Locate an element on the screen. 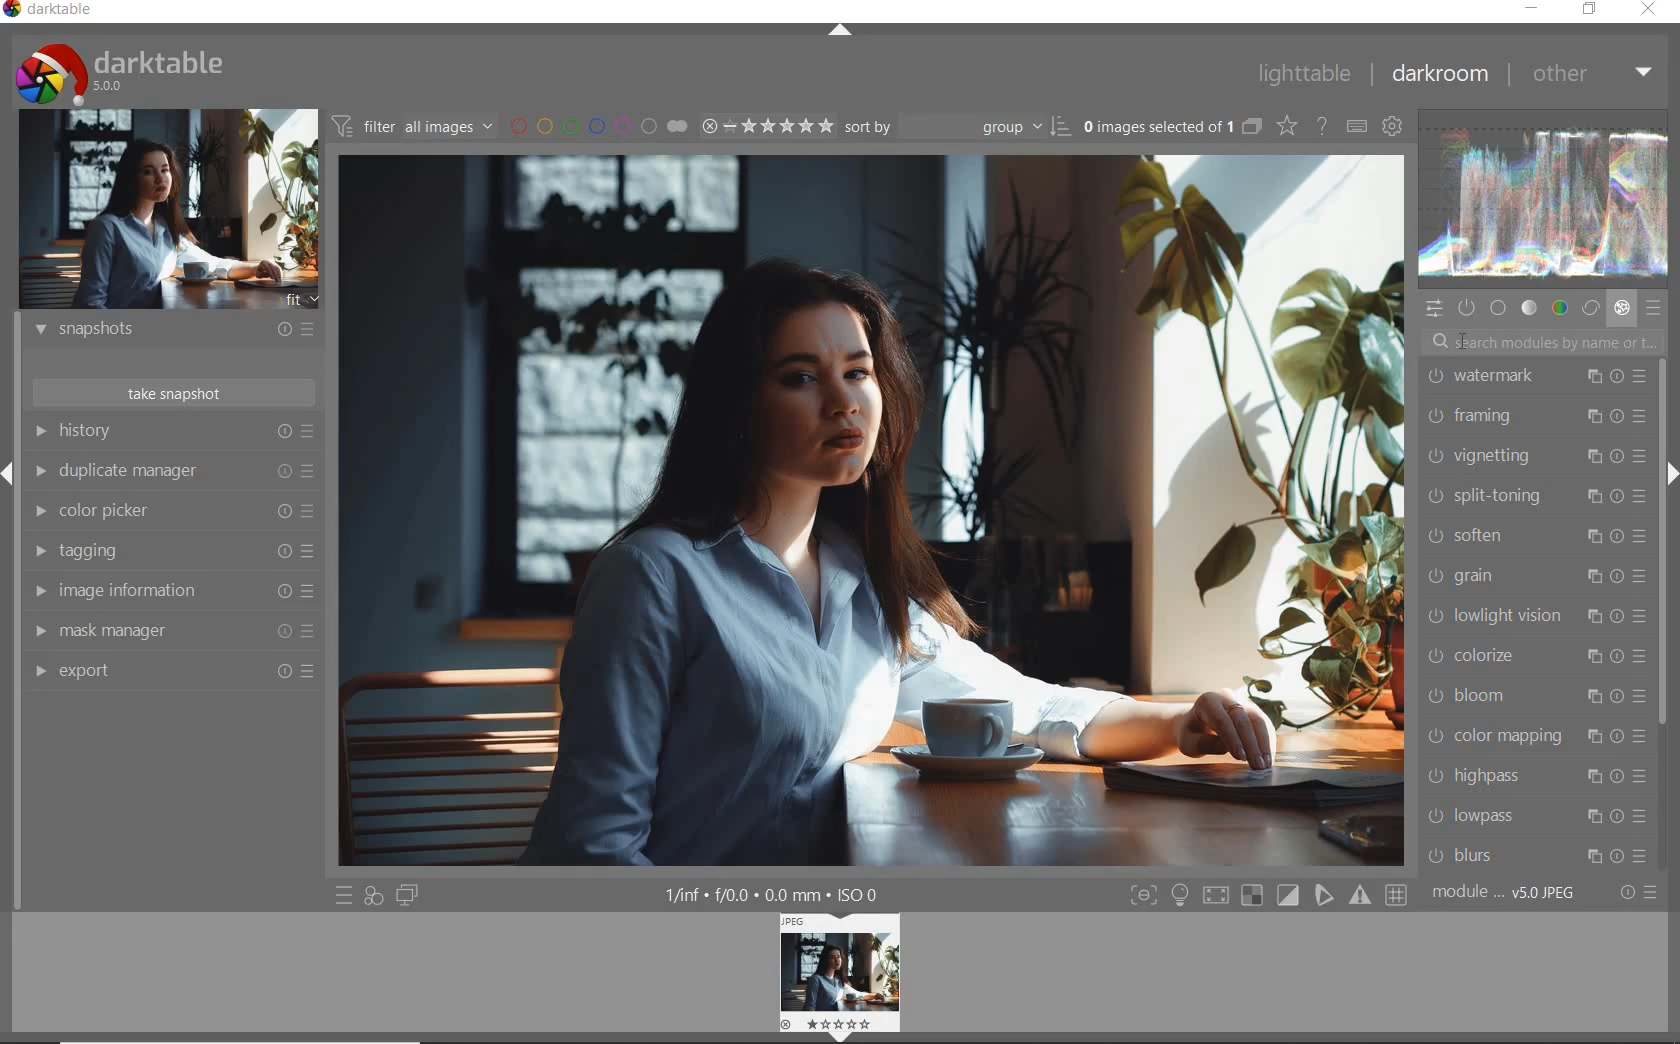 Image resolution: width=1680 pixels, height=1044 pixels. highpass is located at coordinates (1537, 777).